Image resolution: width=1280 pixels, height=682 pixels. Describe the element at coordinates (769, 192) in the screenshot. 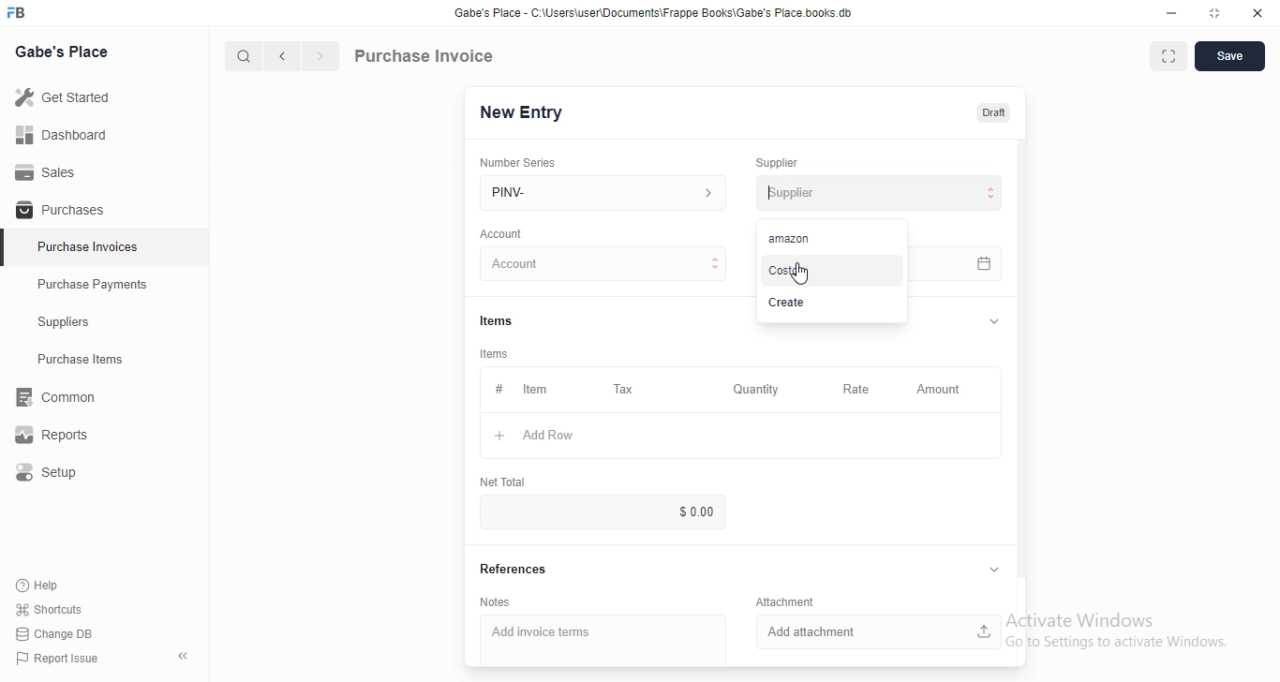

I see `Typing cursor` at that location.